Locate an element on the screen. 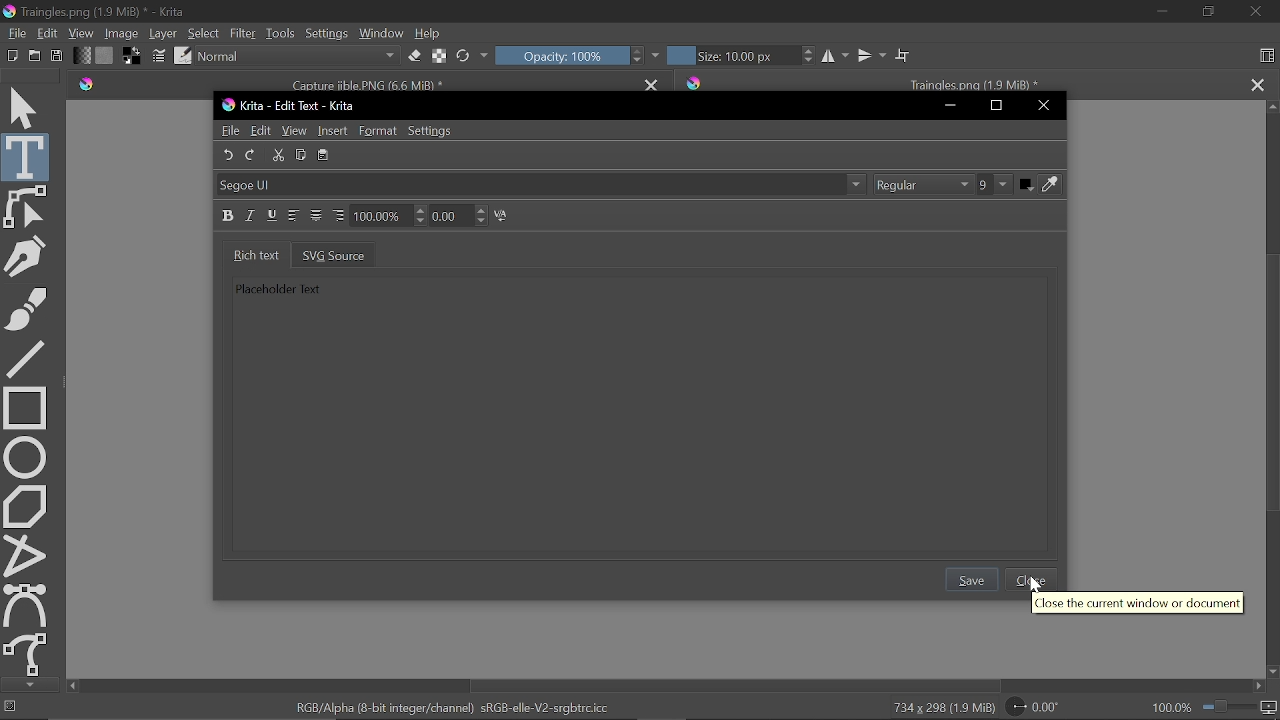 The image size is (1280, 720). Freehand path tool is located at coordinates (27, 655).